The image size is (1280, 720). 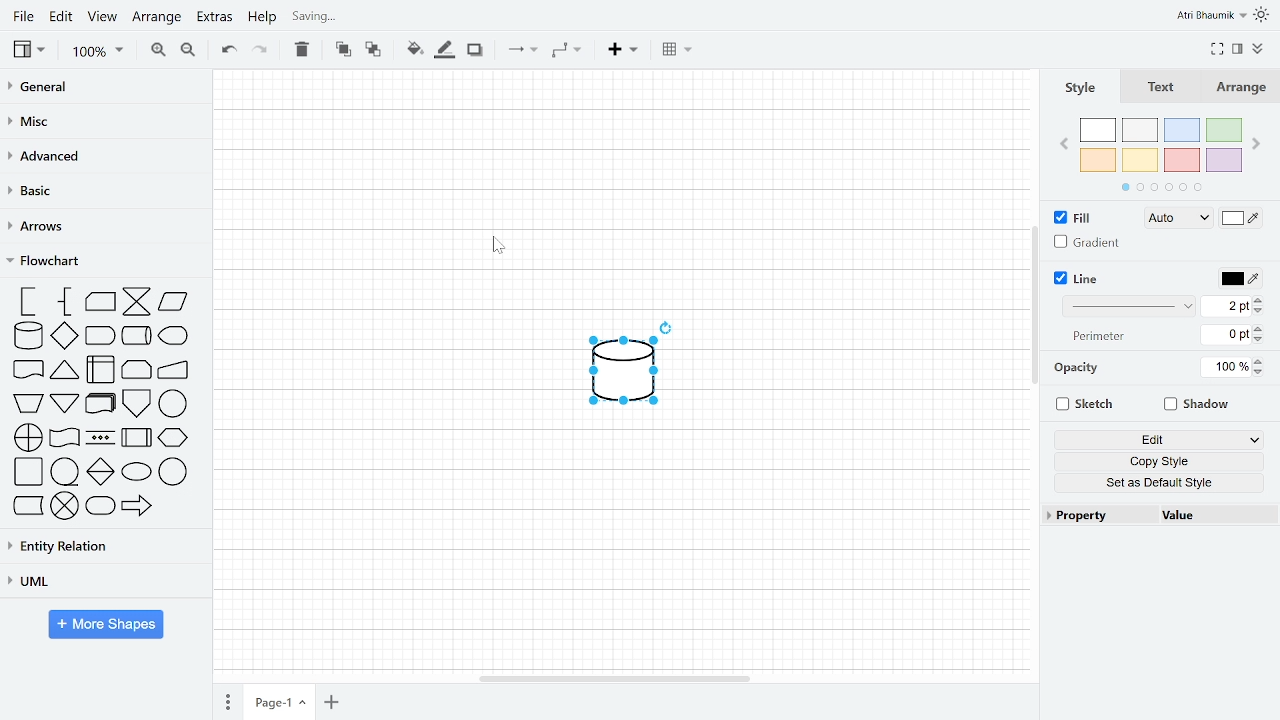 I want to click on summing junction, so click(x=65, y=508).